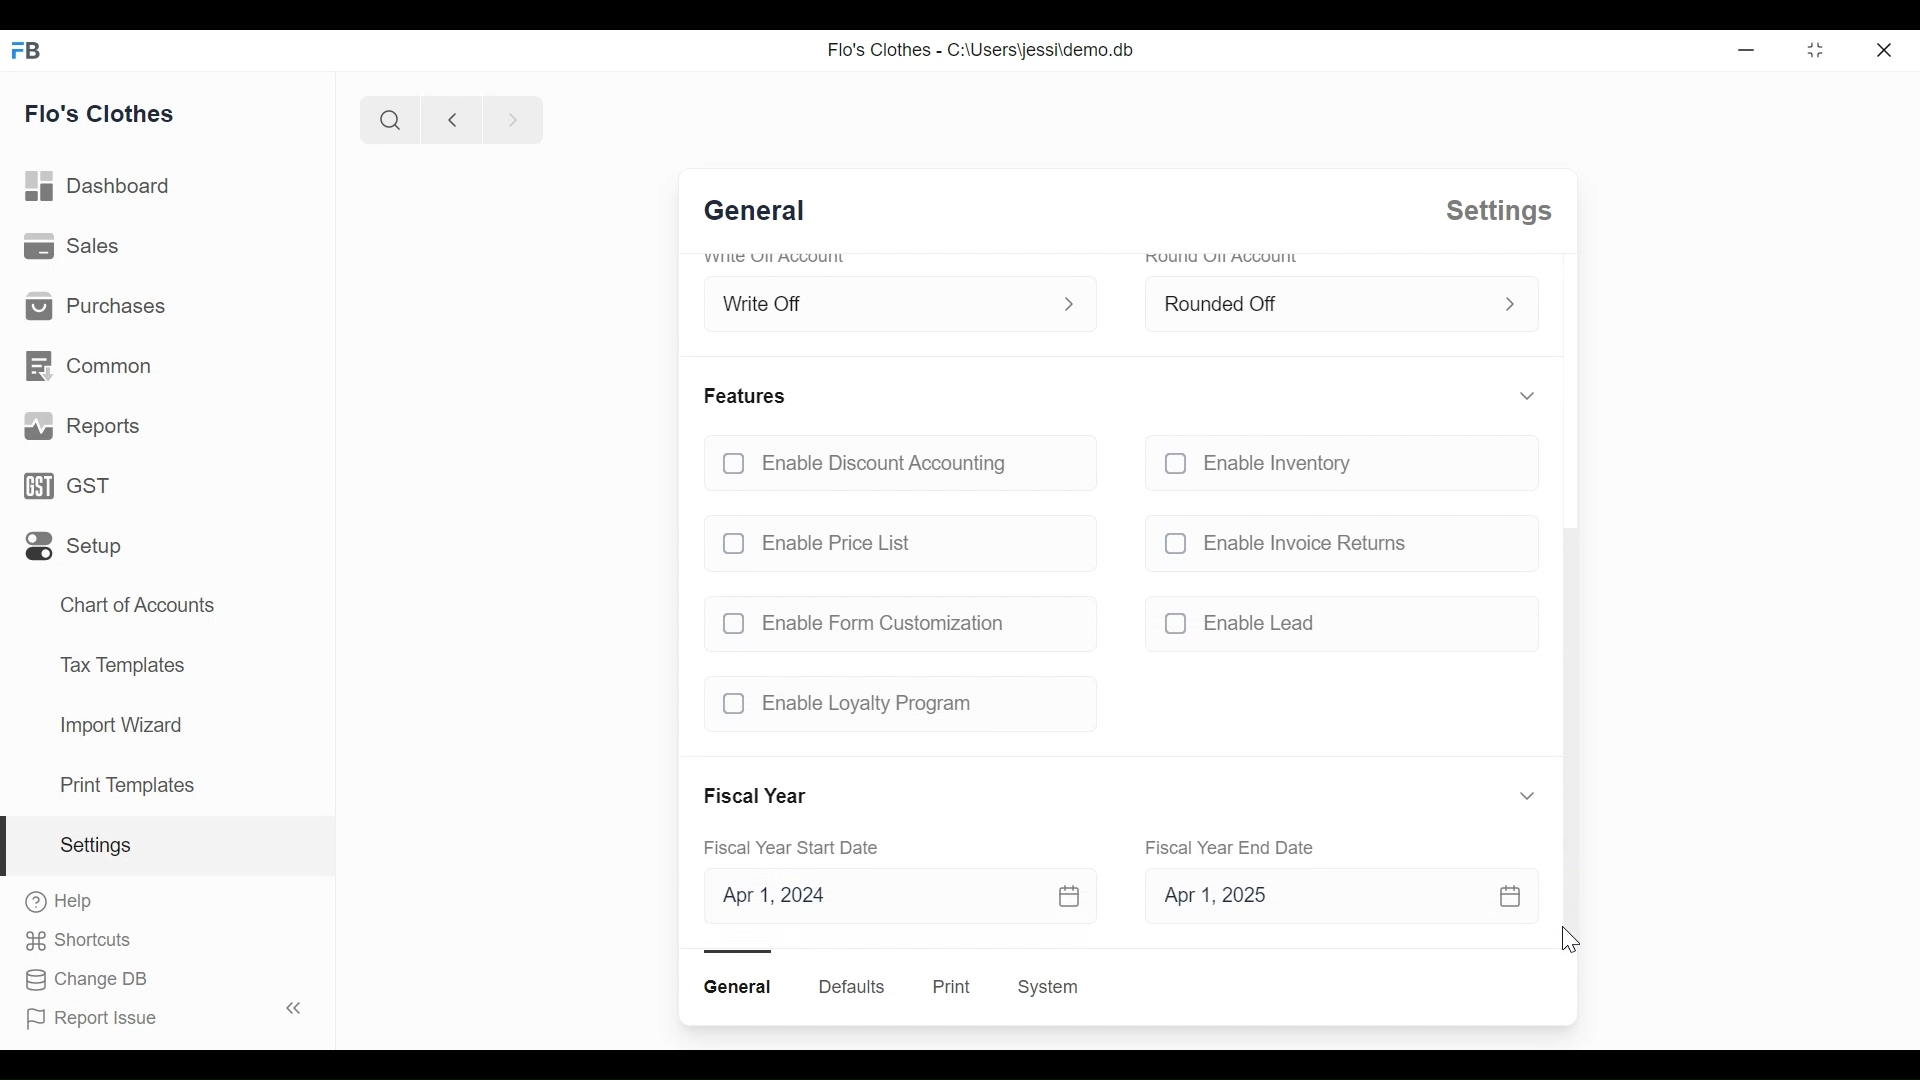 This screenshot has height=1080, width=1920. I want to click on Common, so click(92, 369).